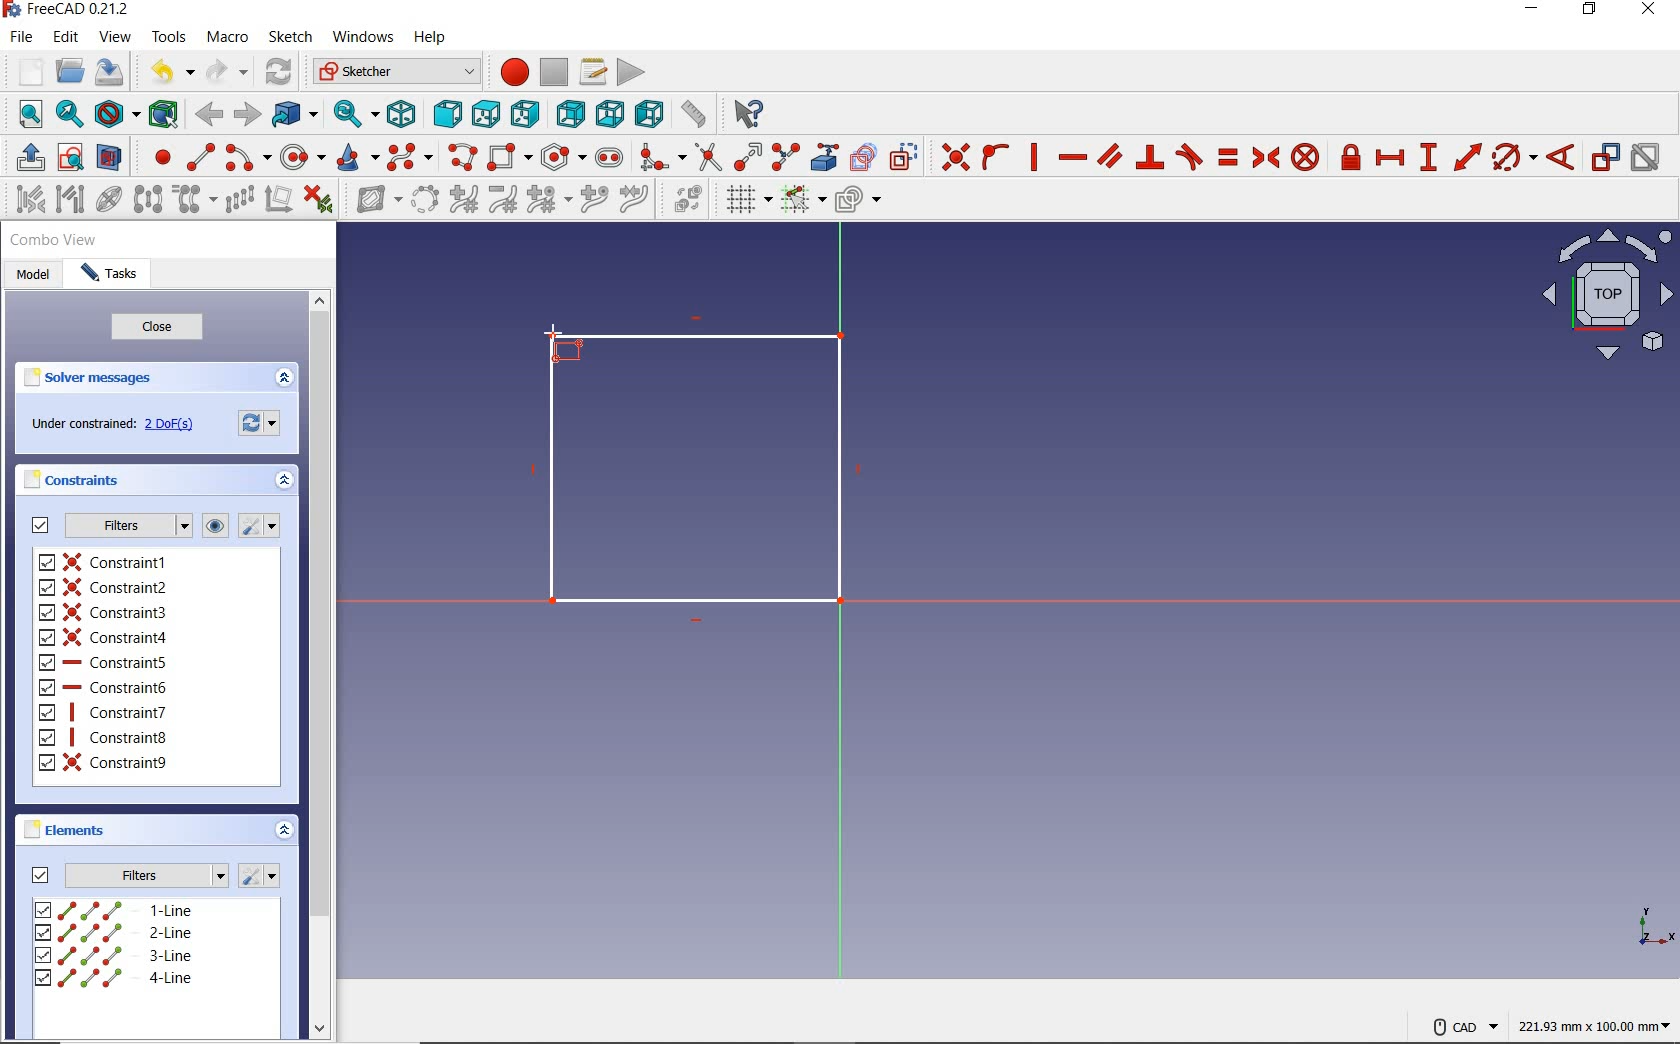 This screenshot has height=1044, width=1680. Describe the element at coordinates (71, 159) in the screenshot. I see `view sketch` at that location.